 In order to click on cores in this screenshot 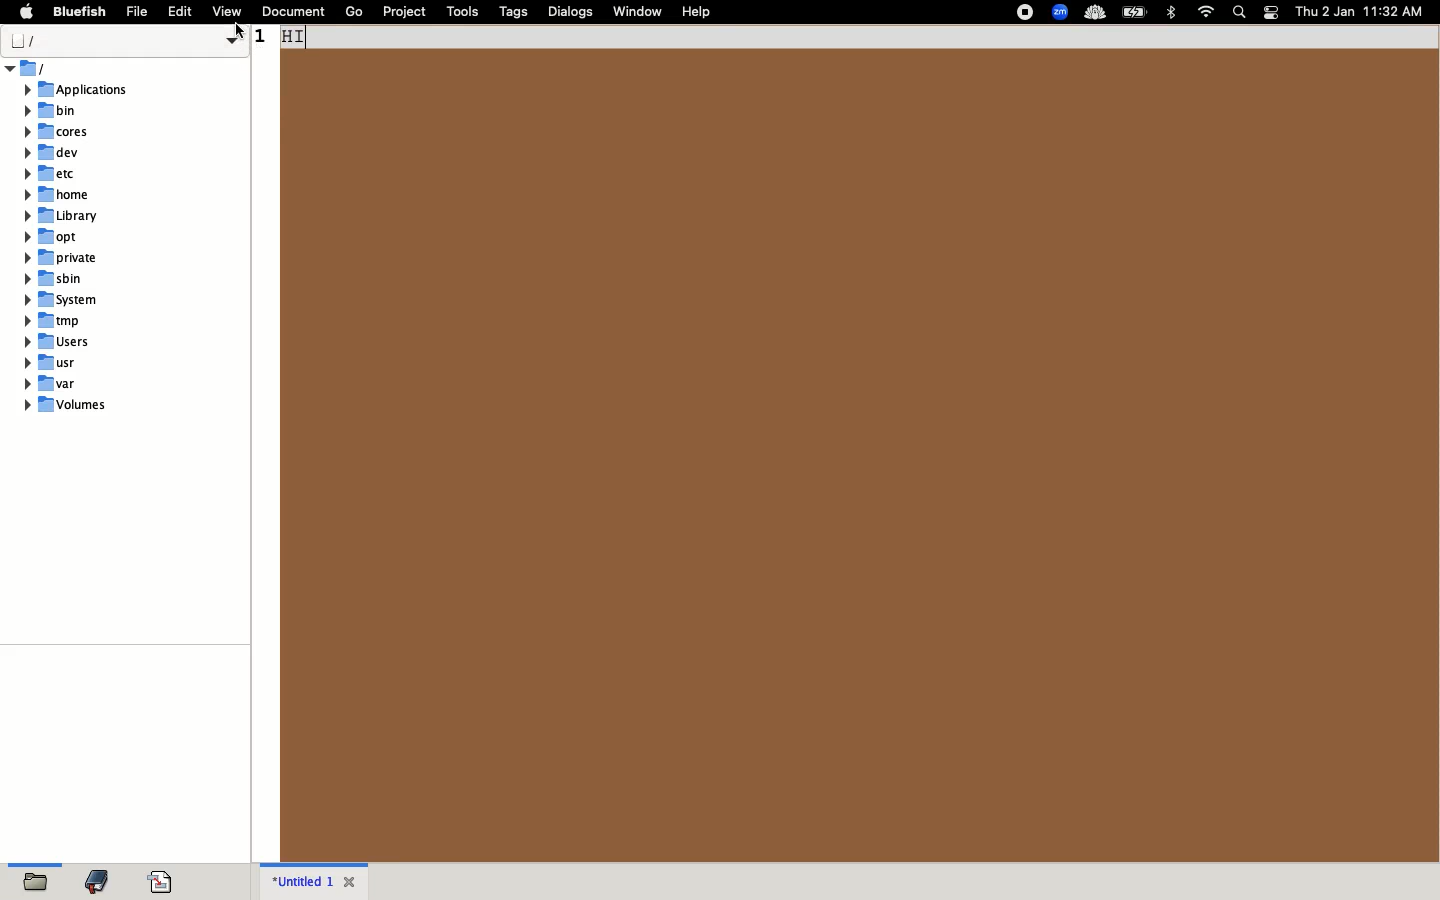, I will do `click(56, 131)`.